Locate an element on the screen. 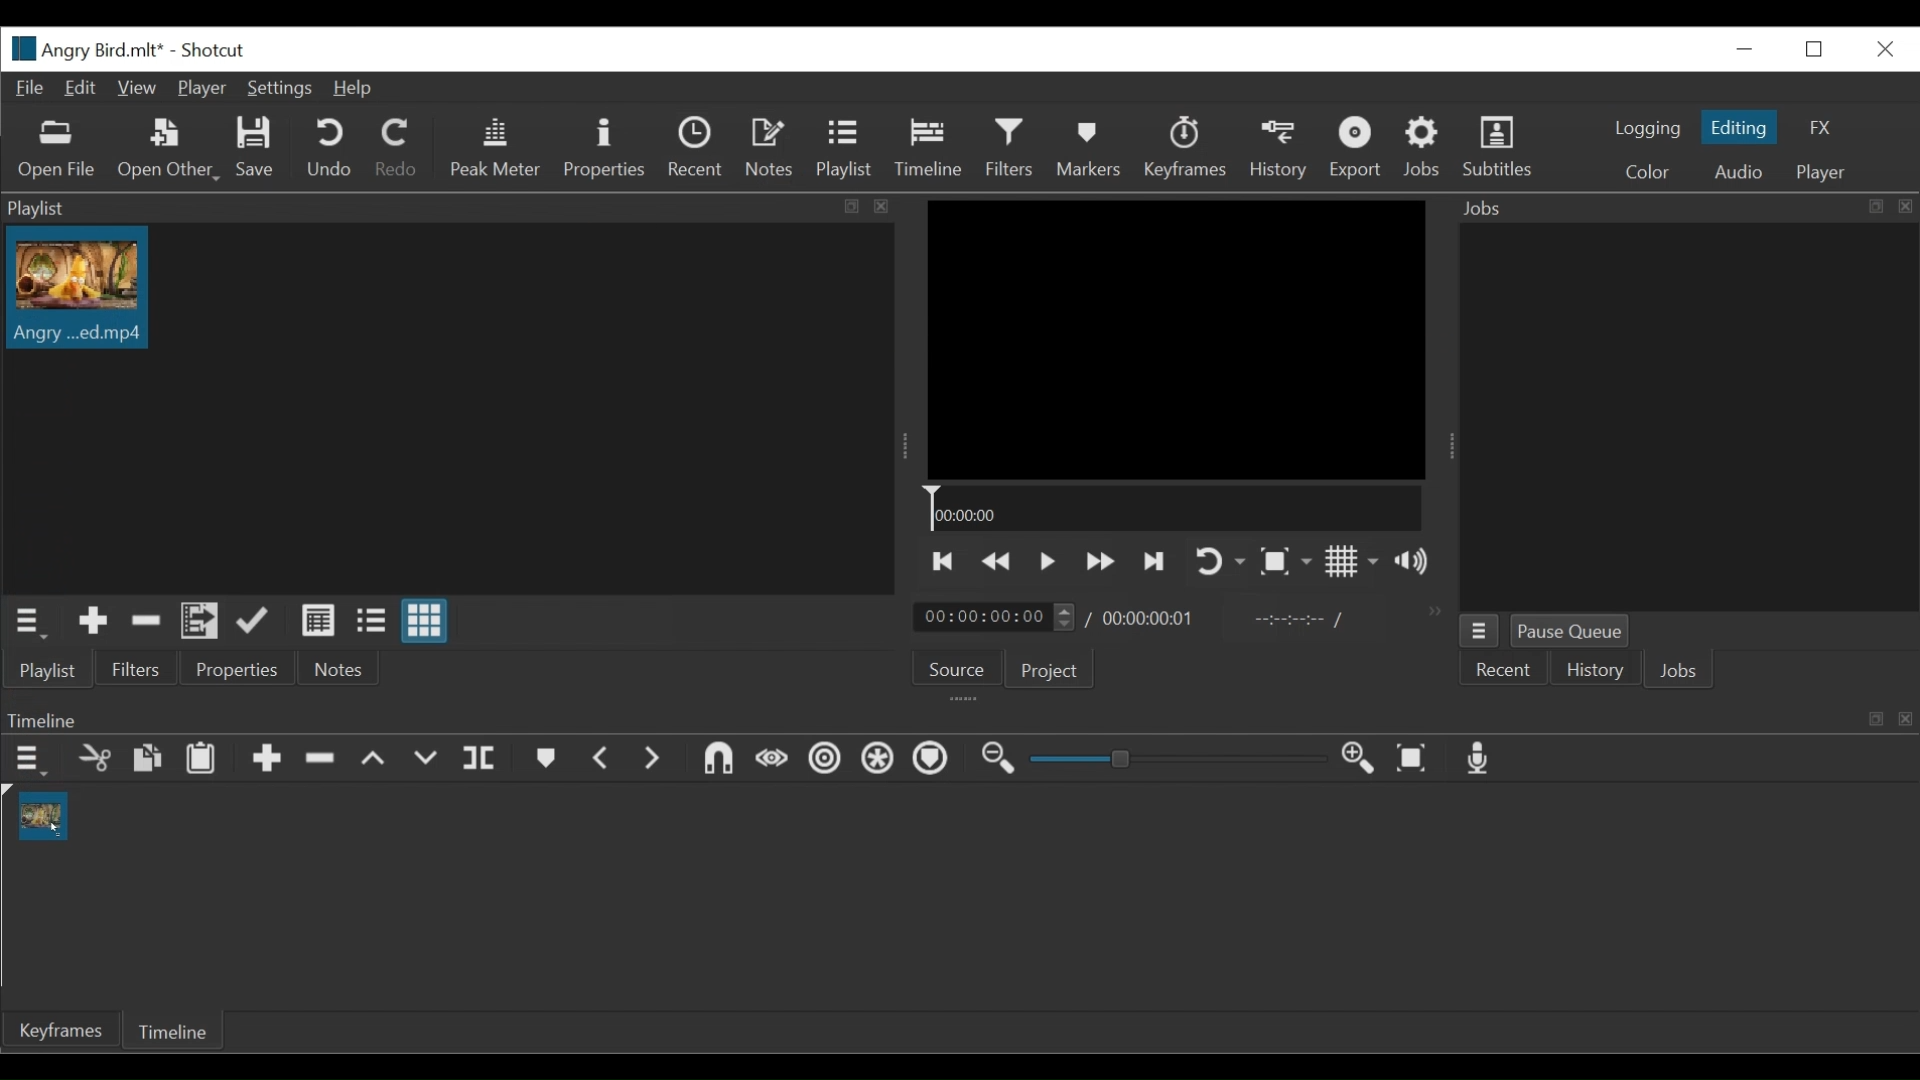 Image resolution: width=1920 pixels, height=1080 pixels. Zoom timeline to fit is located at coordinates (1414, 759).